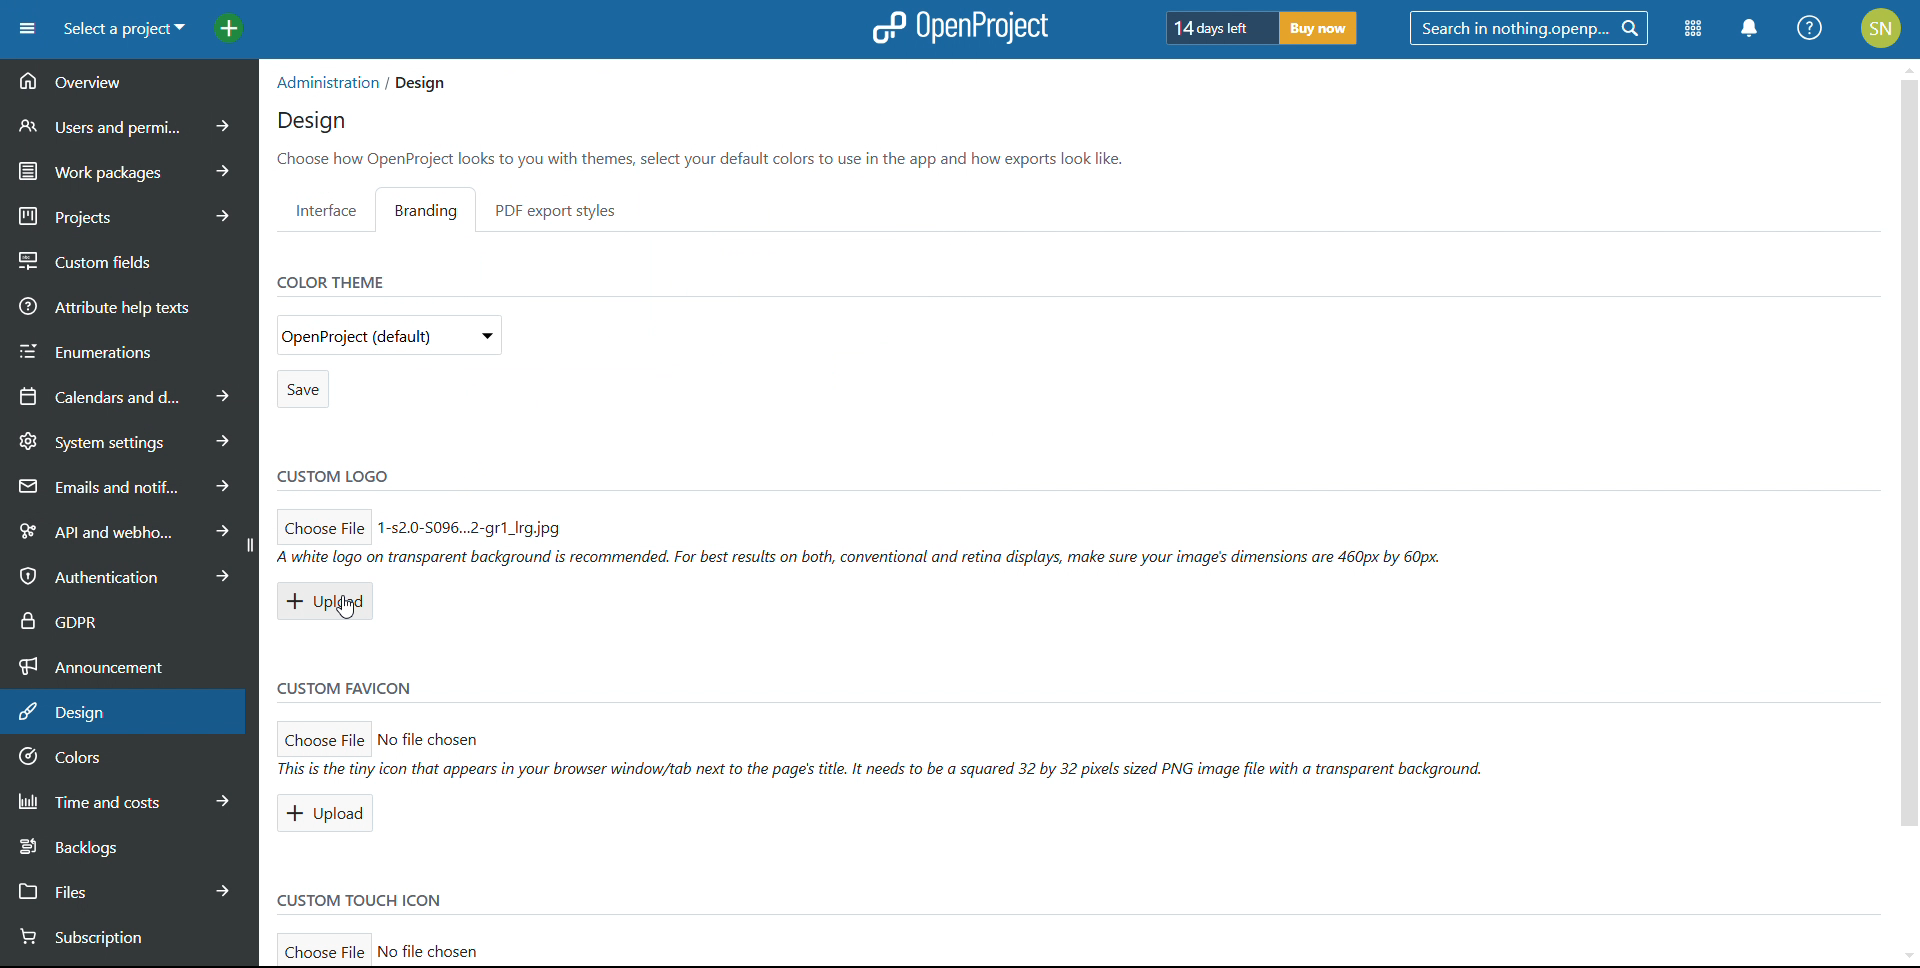 The width and height of the screenshot is (1920, 968). I want to click on No file chosen, so click(442, 948).